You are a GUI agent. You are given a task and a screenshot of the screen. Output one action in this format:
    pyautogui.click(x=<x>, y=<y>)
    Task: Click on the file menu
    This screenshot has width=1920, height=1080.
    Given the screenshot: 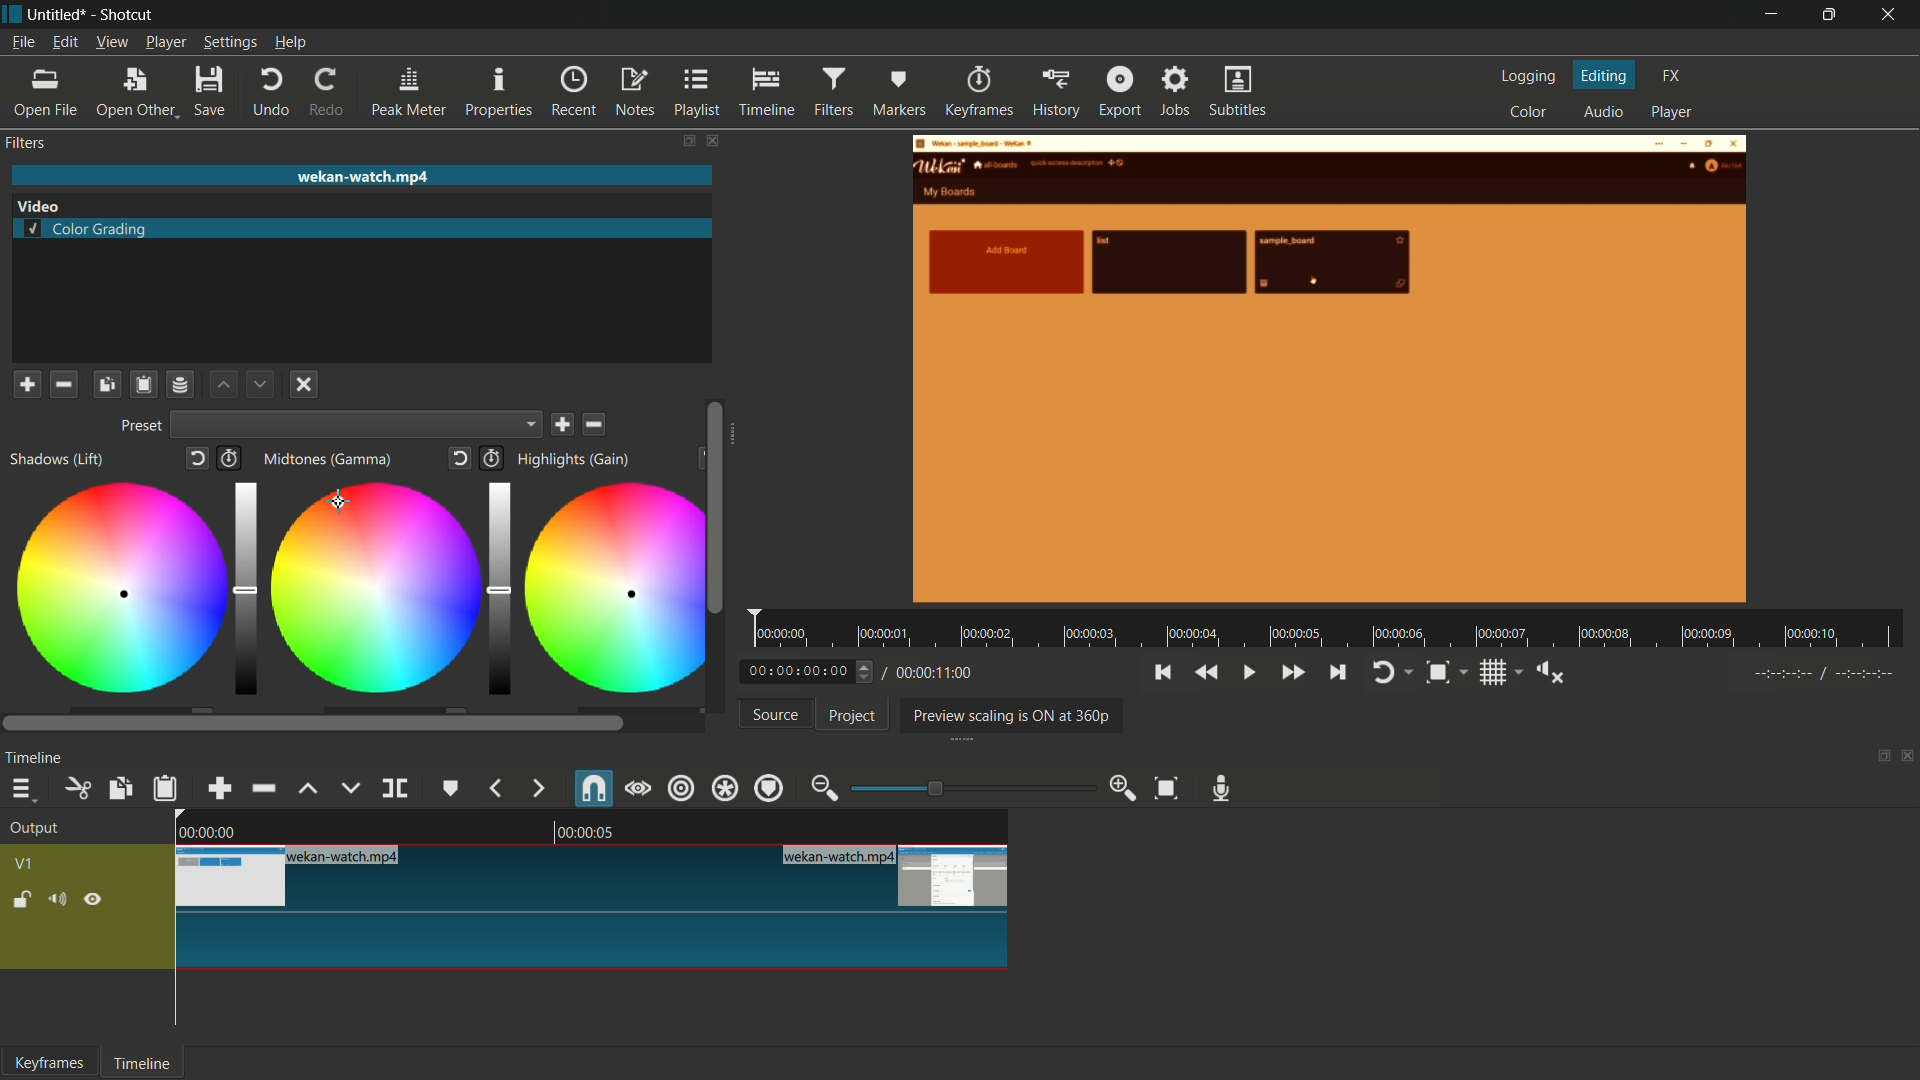 What is the action you would take?
    pyautogui.click(x=23, y=42)
    